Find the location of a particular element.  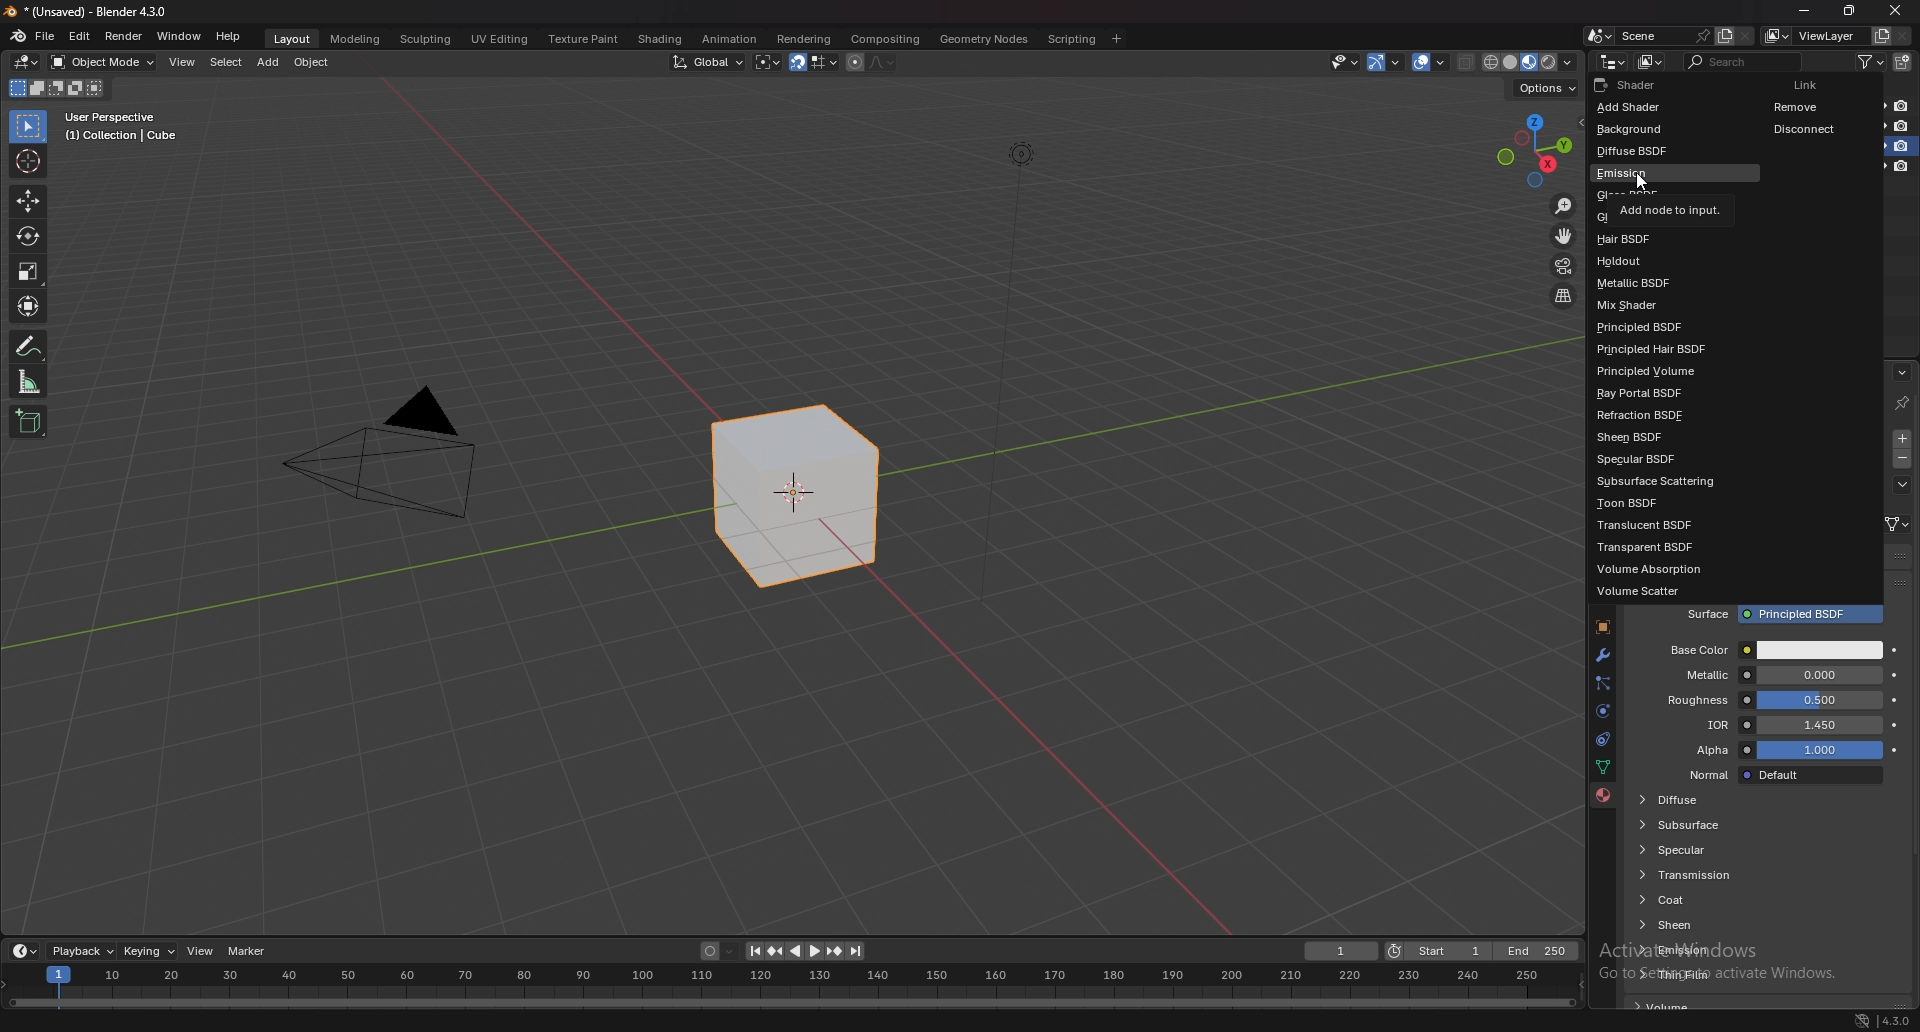

resize is located at coordinates (1849, 11).